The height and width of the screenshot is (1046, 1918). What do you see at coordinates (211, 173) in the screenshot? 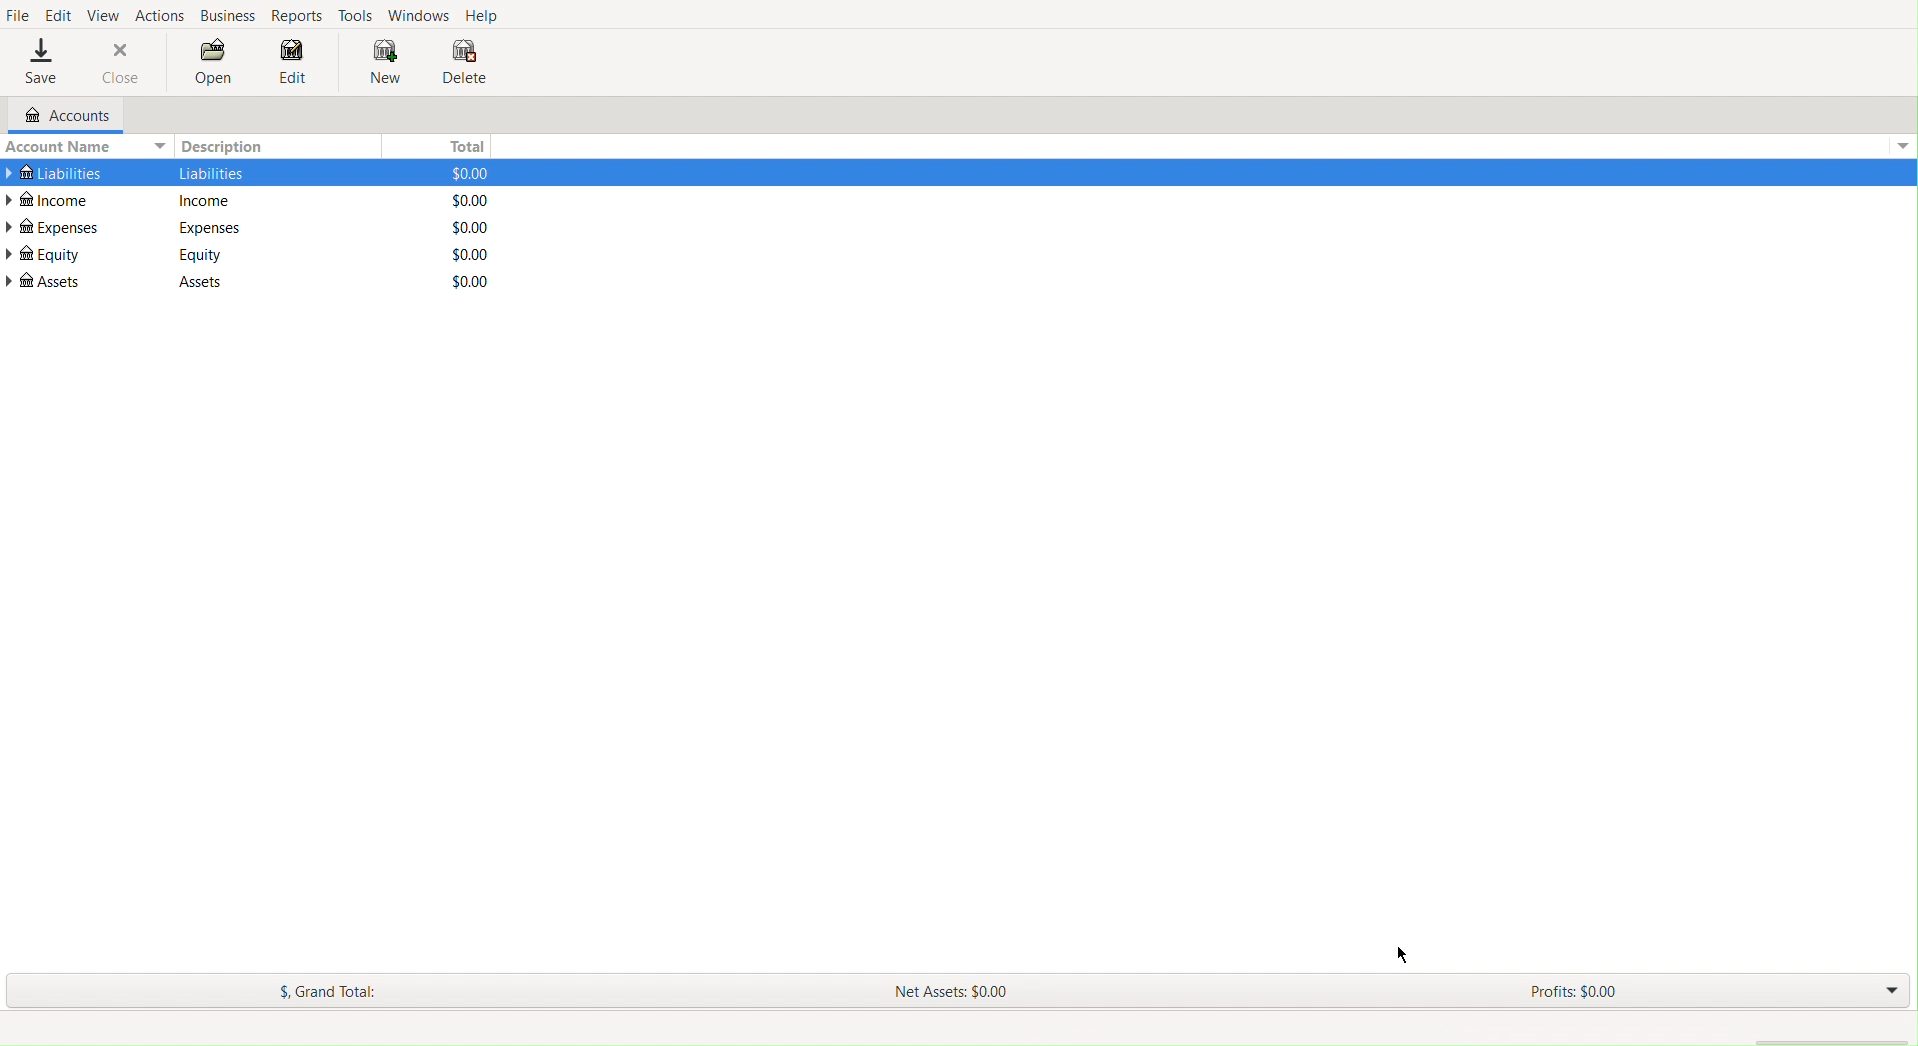
I see `liabilities` at bounding box center [211, 173].